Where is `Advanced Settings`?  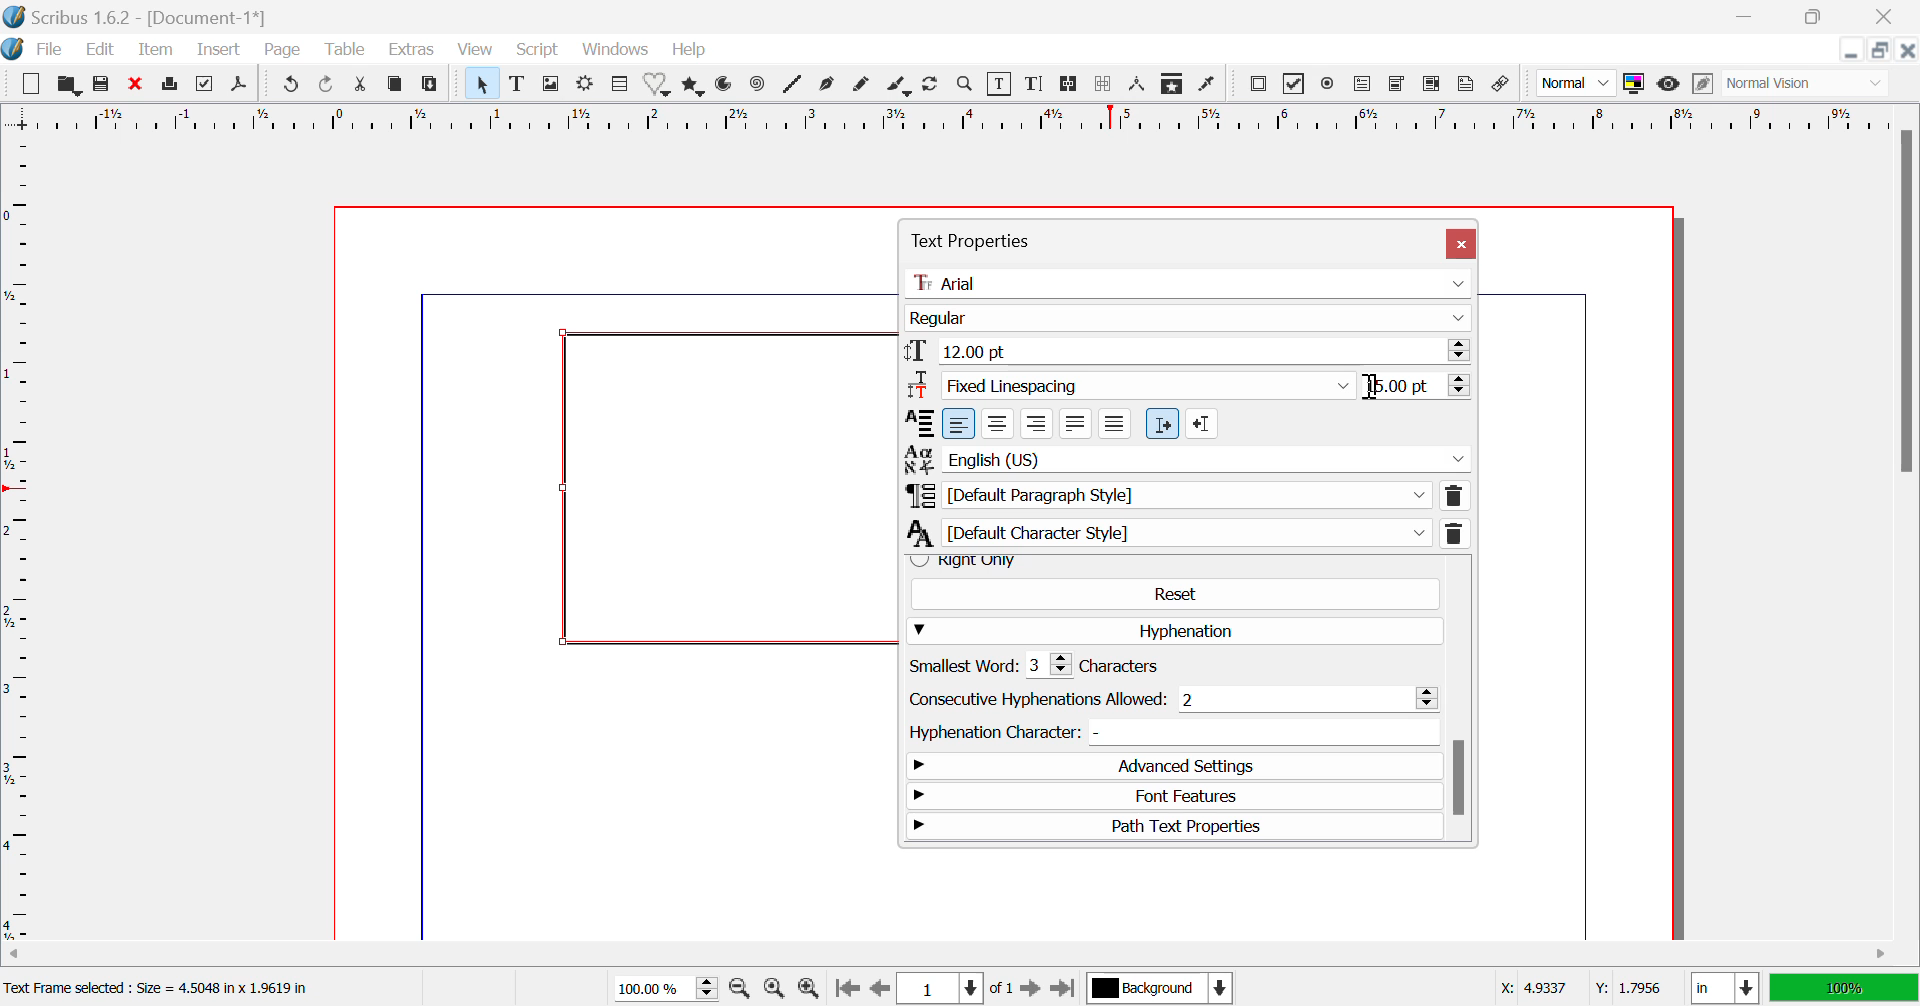 Advanced Settings is located at coordinates (1170, 767).